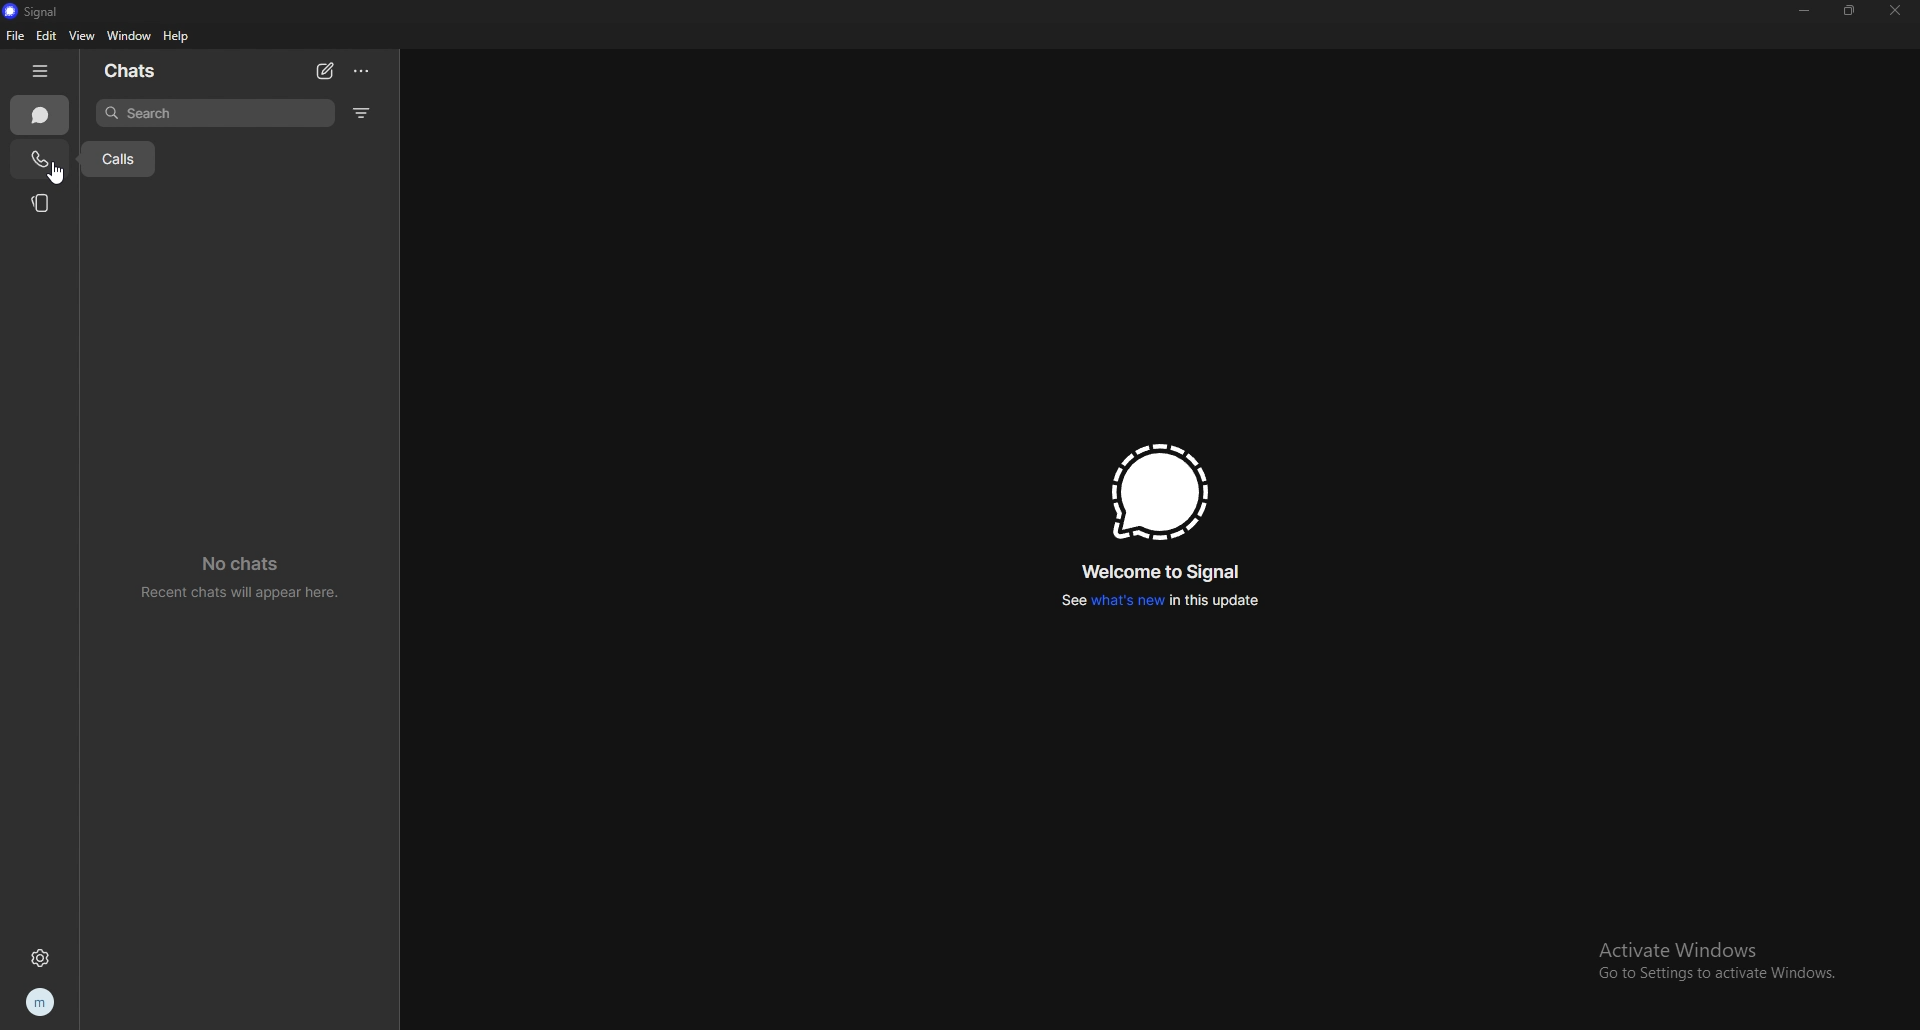  What do you see at coordinates (52, 176) in the screenshot?
I see `cursor` at bounding box center [52, 176].